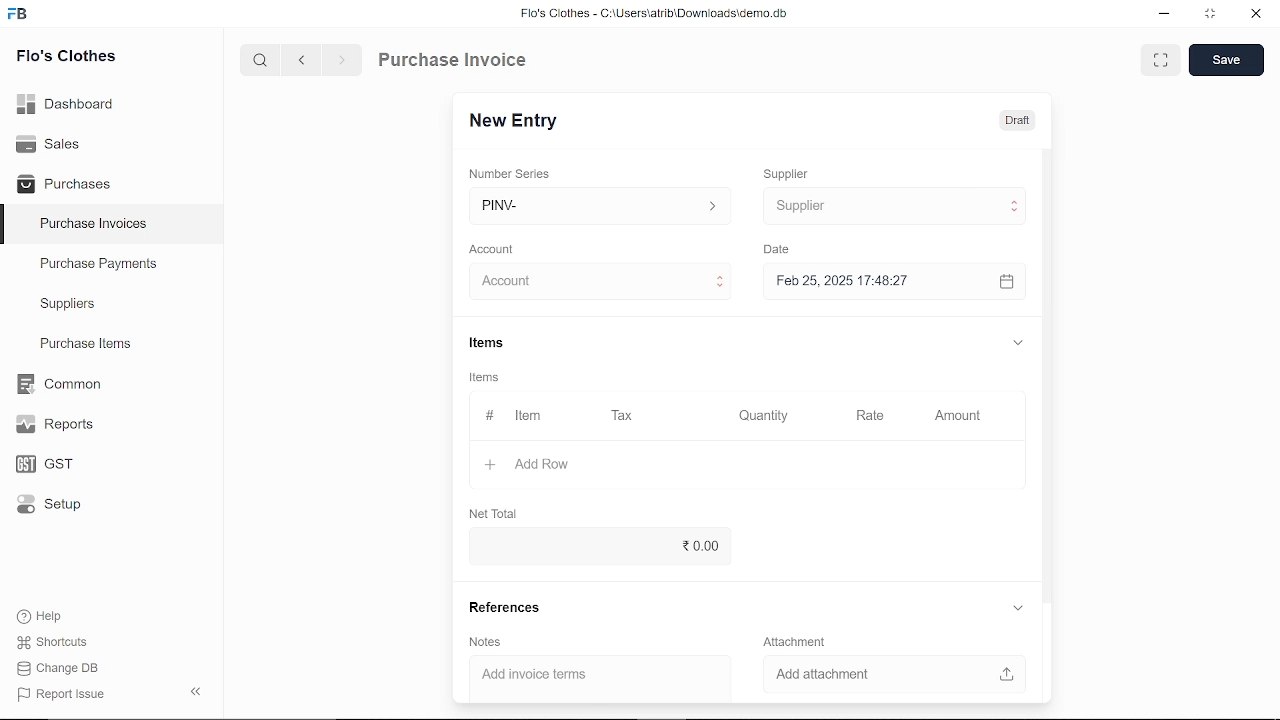 The image size is (1280, 720). What do you see at coordinates (498, 247) in the screenshot?
I see `Account` at bounding box center [498, 247].